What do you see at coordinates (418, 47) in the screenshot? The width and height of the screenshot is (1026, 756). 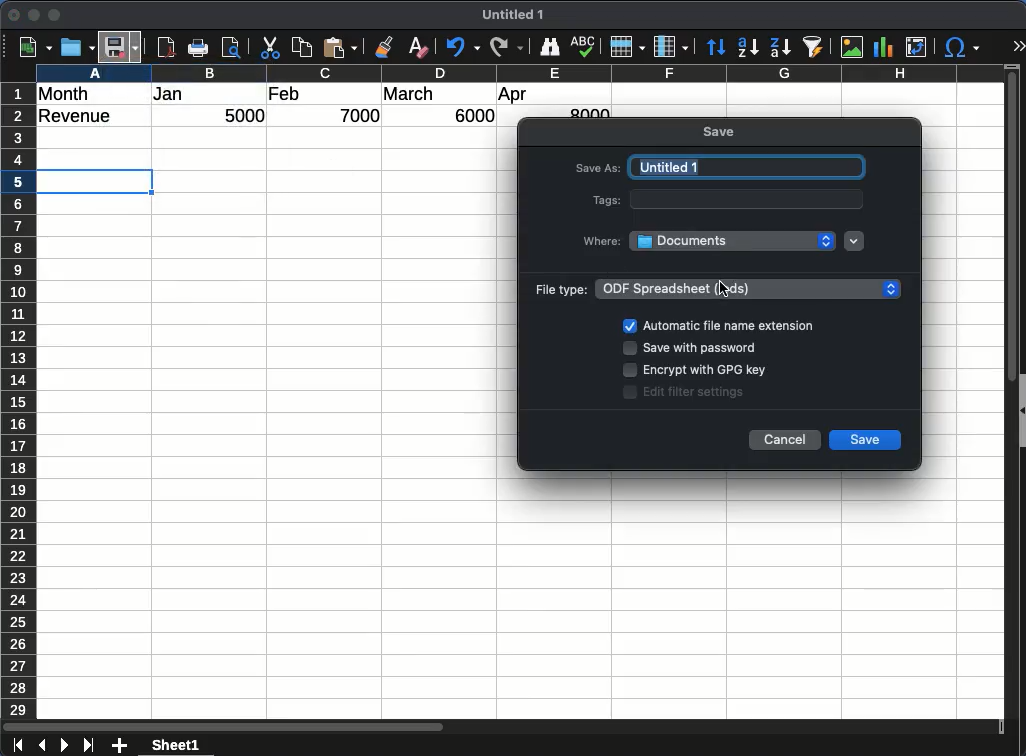 I see `clear formatting` at bounding box center [418, 47].